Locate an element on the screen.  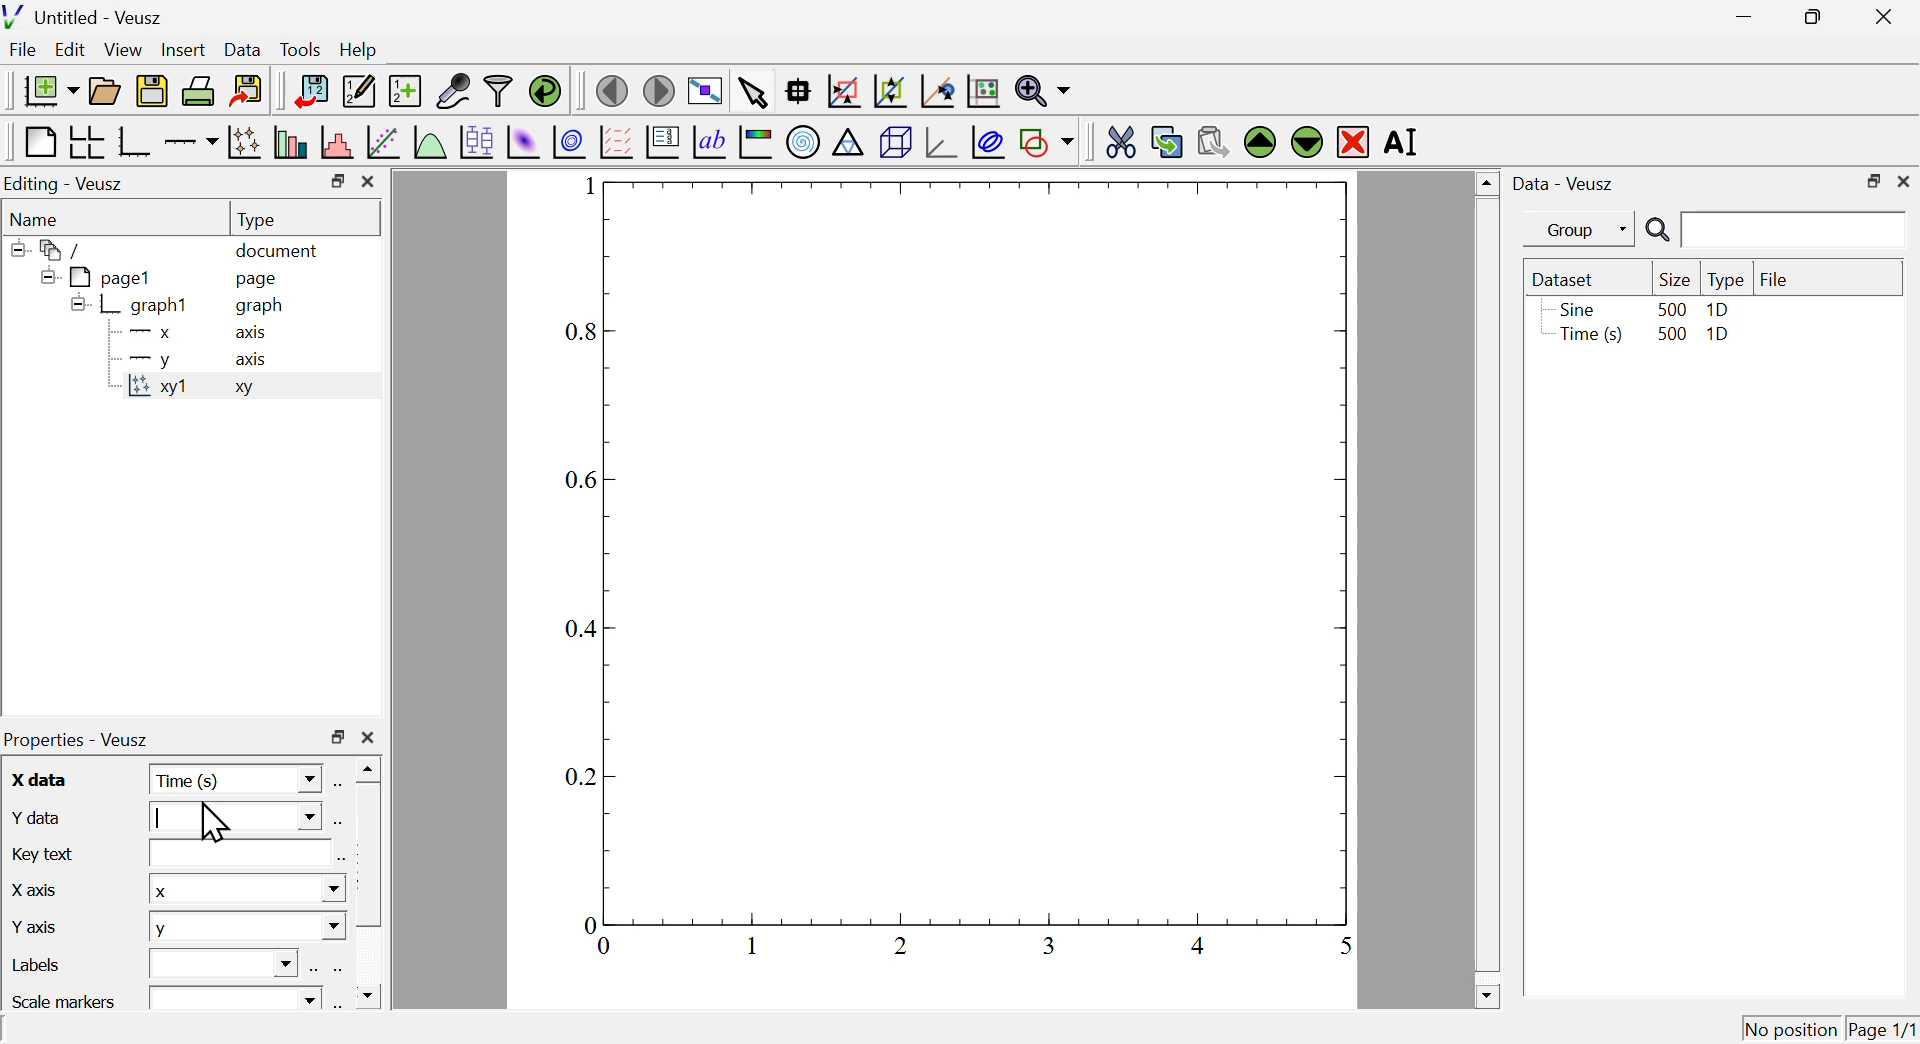
read data points on the graph is located at coordinates (800, 92).